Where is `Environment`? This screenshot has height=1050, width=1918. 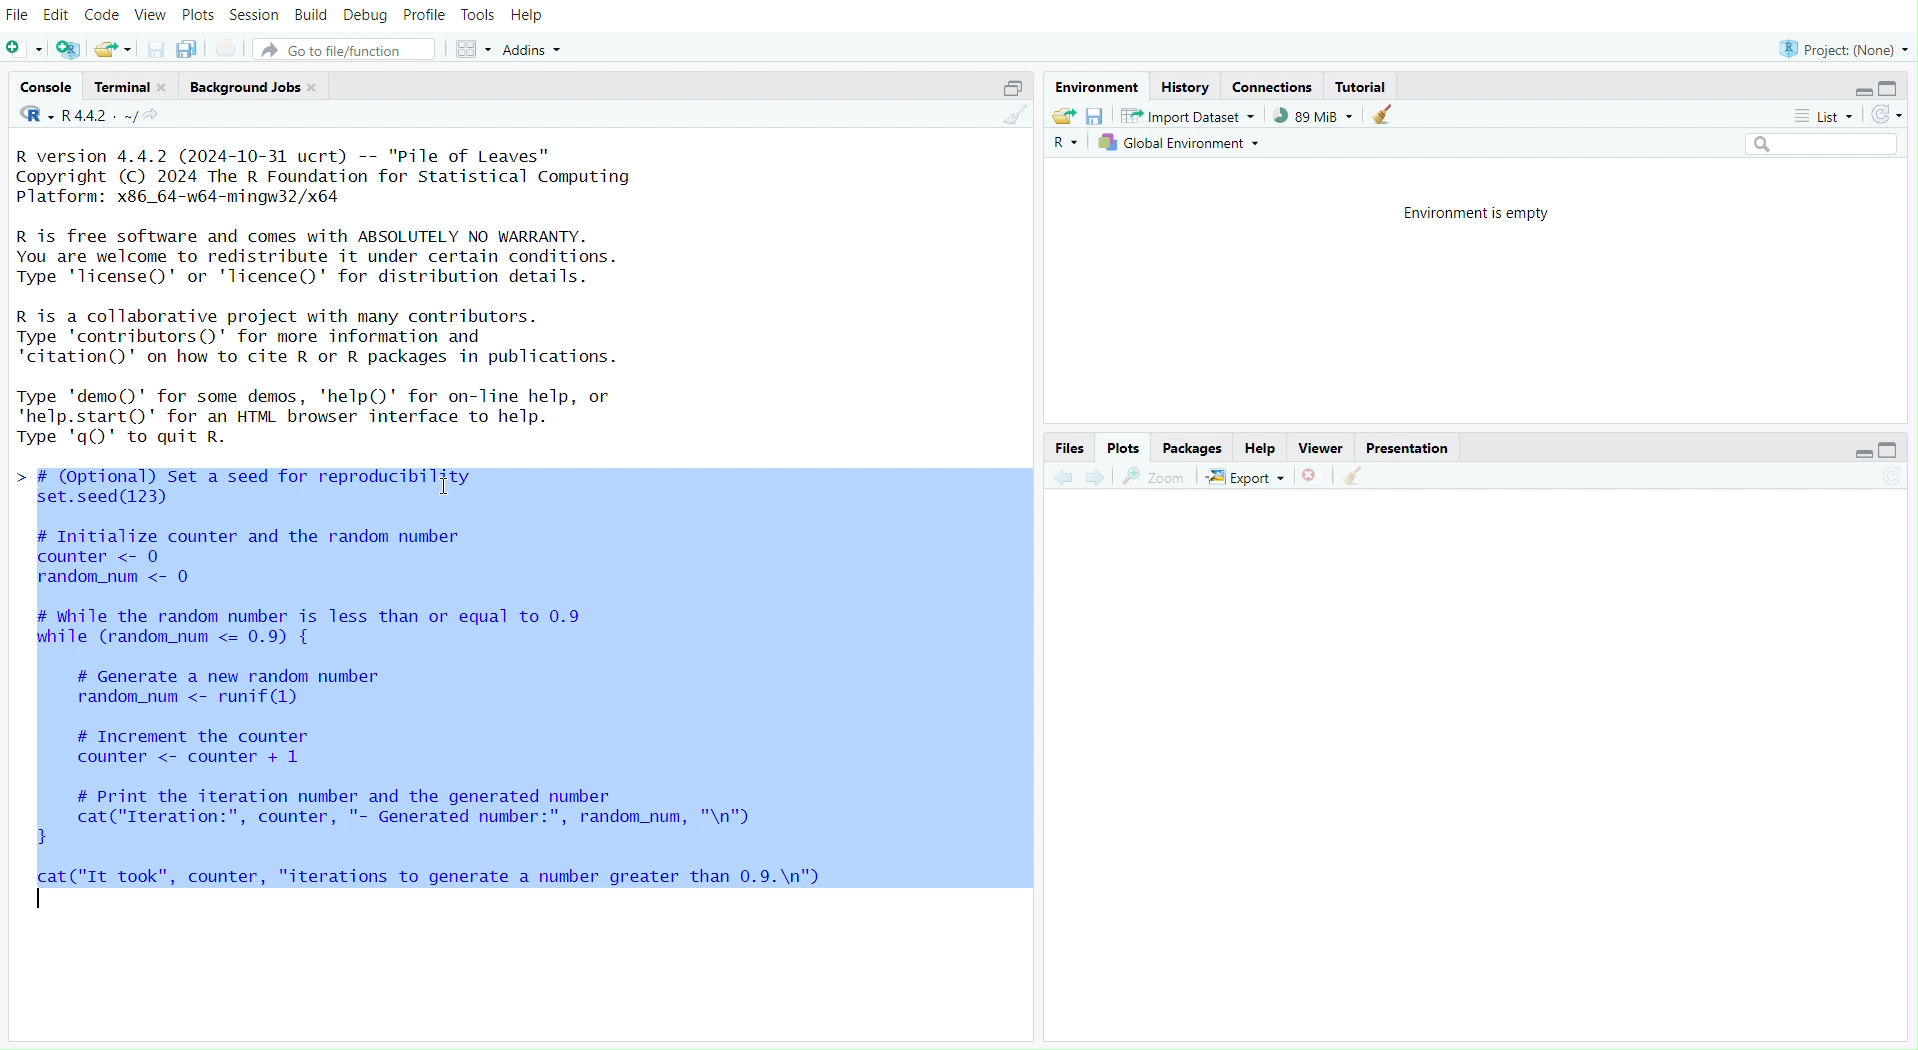 Environment is located at coordinates (1099, 83).